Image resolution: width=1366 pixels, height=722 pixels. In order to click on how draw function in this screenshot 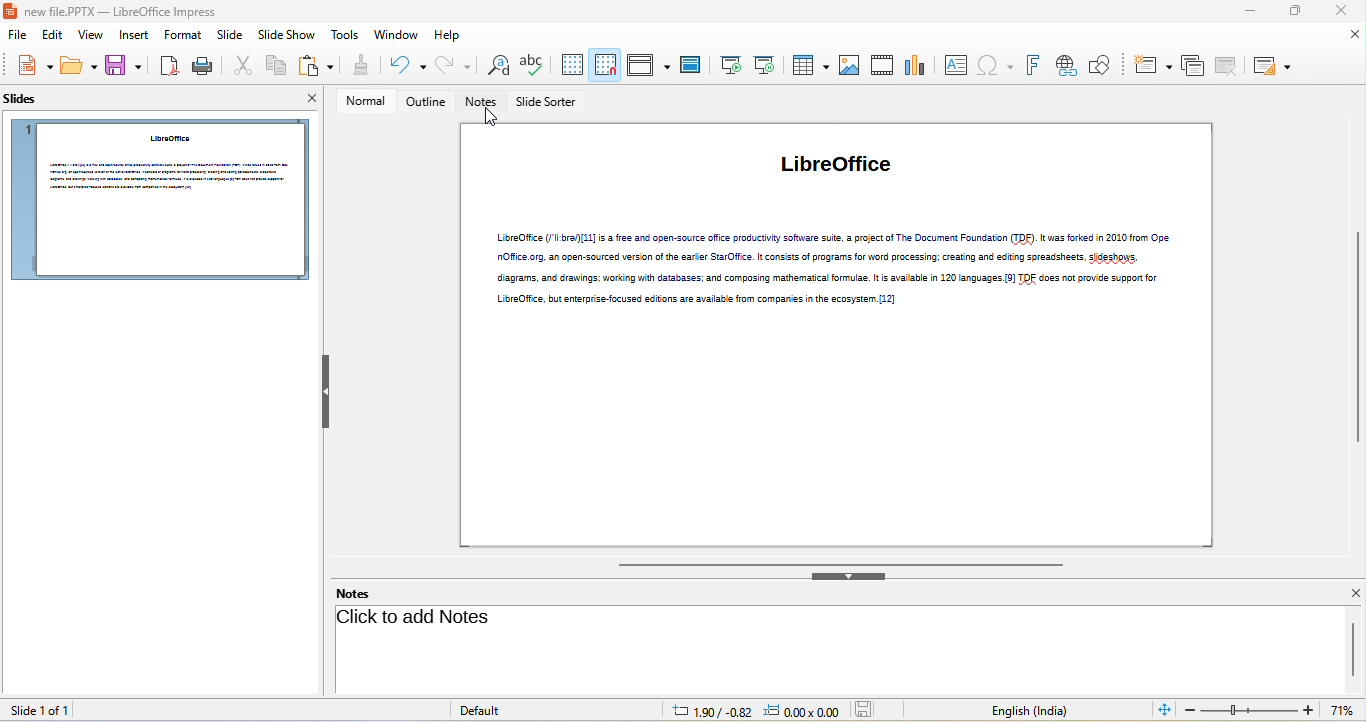, I will do `click(1101, 66)`.